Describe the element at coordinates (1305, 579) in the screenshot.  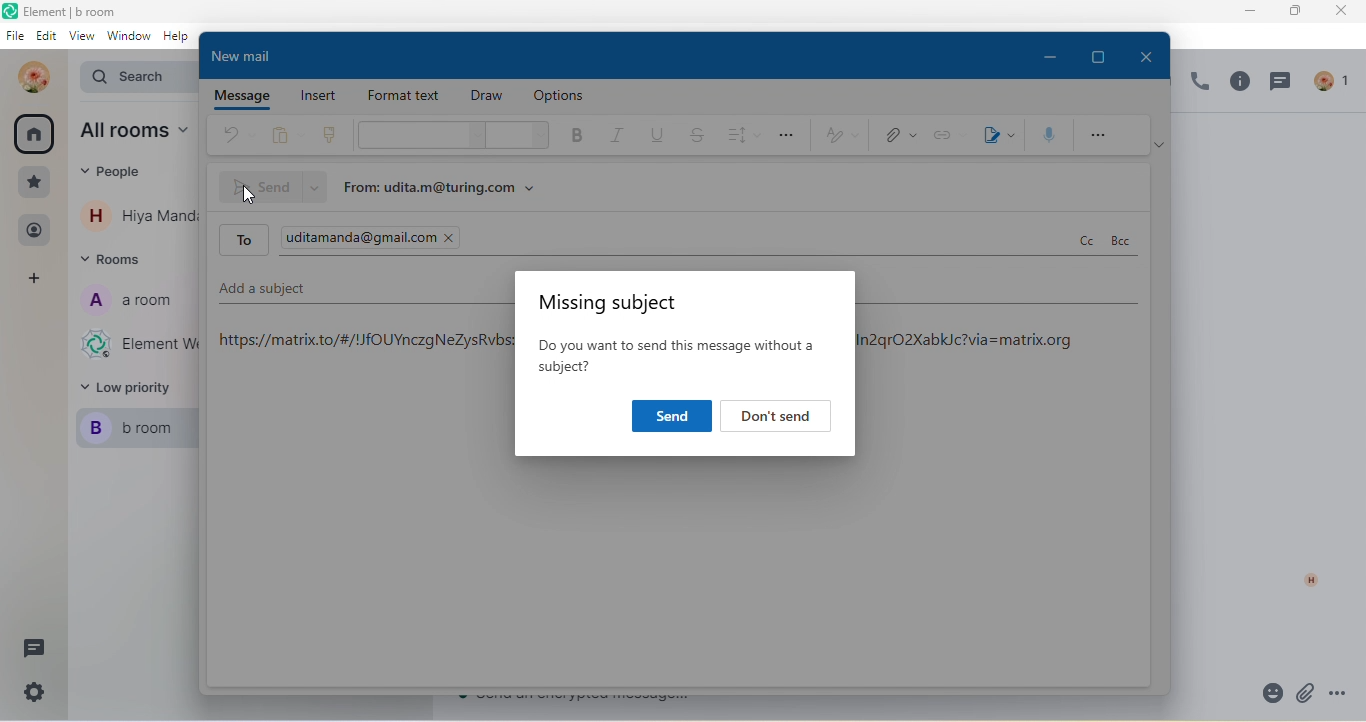
I see `h` at that location.